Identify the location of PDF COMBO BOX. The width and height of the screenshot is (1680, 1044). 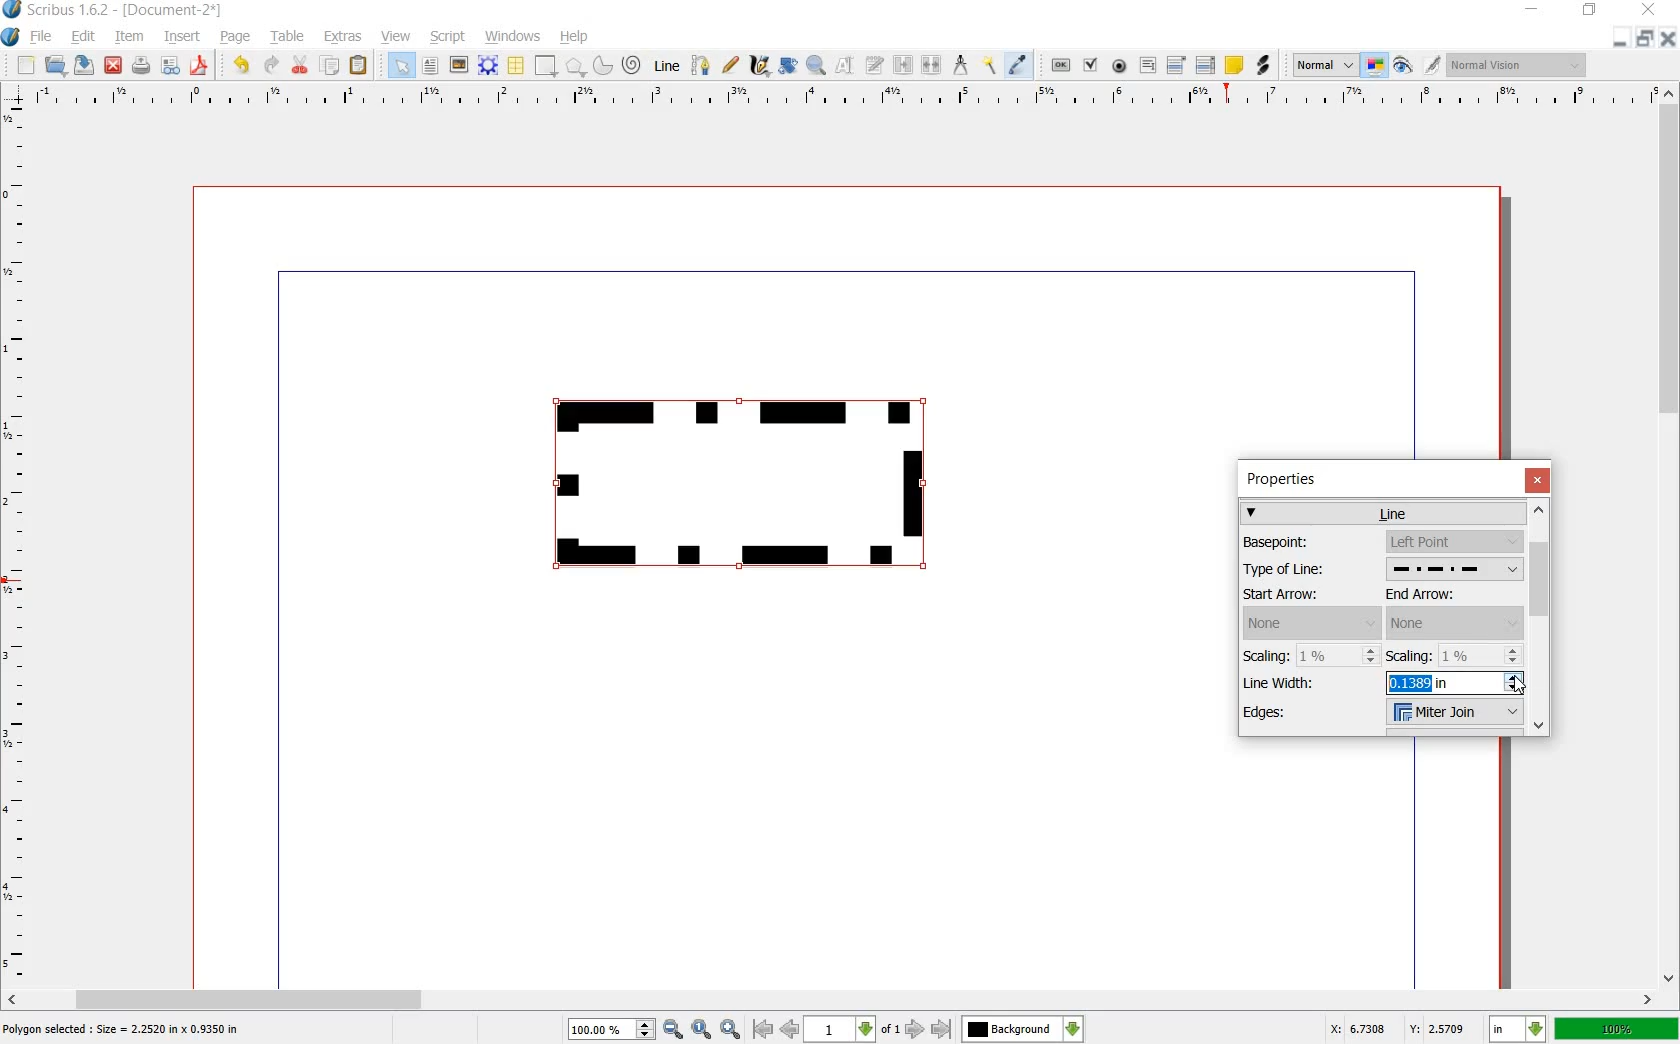
(1175, 64).